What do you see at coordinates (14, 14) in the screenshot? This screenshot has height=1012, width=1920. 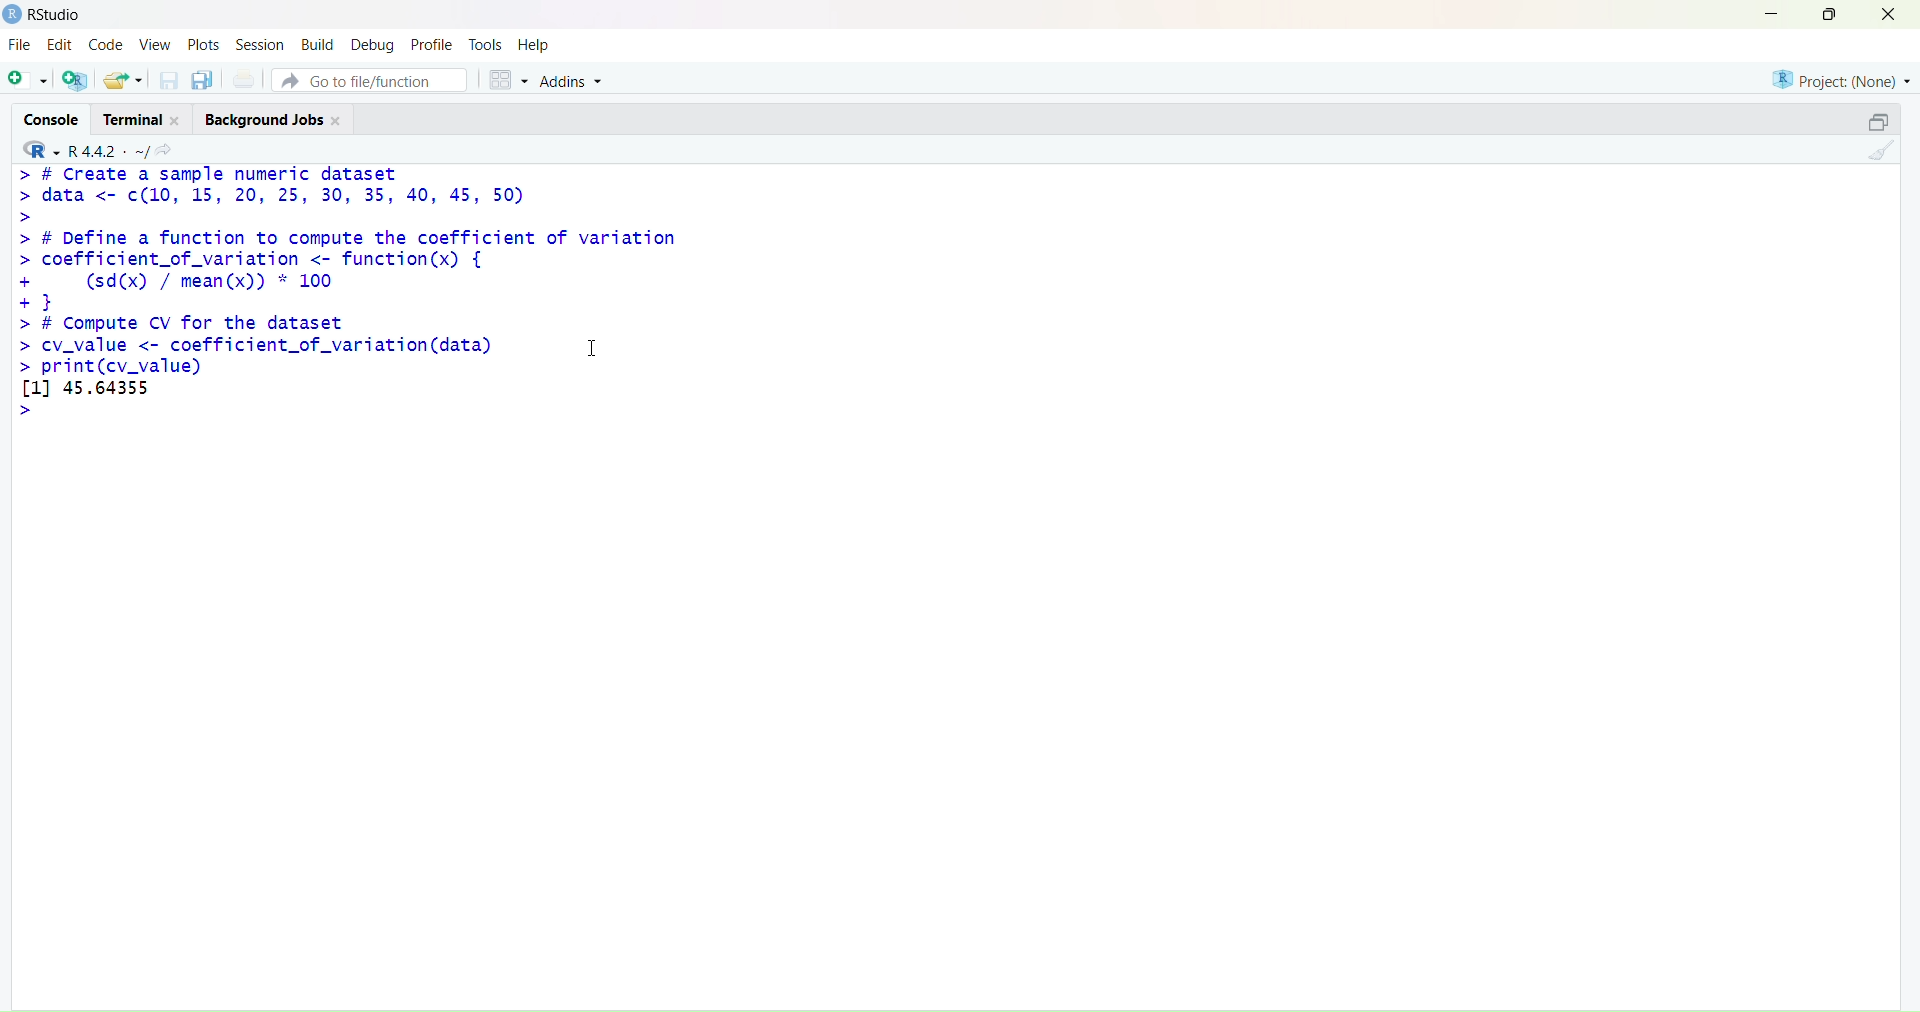 I see `logo` at bounding box center [14, 14].